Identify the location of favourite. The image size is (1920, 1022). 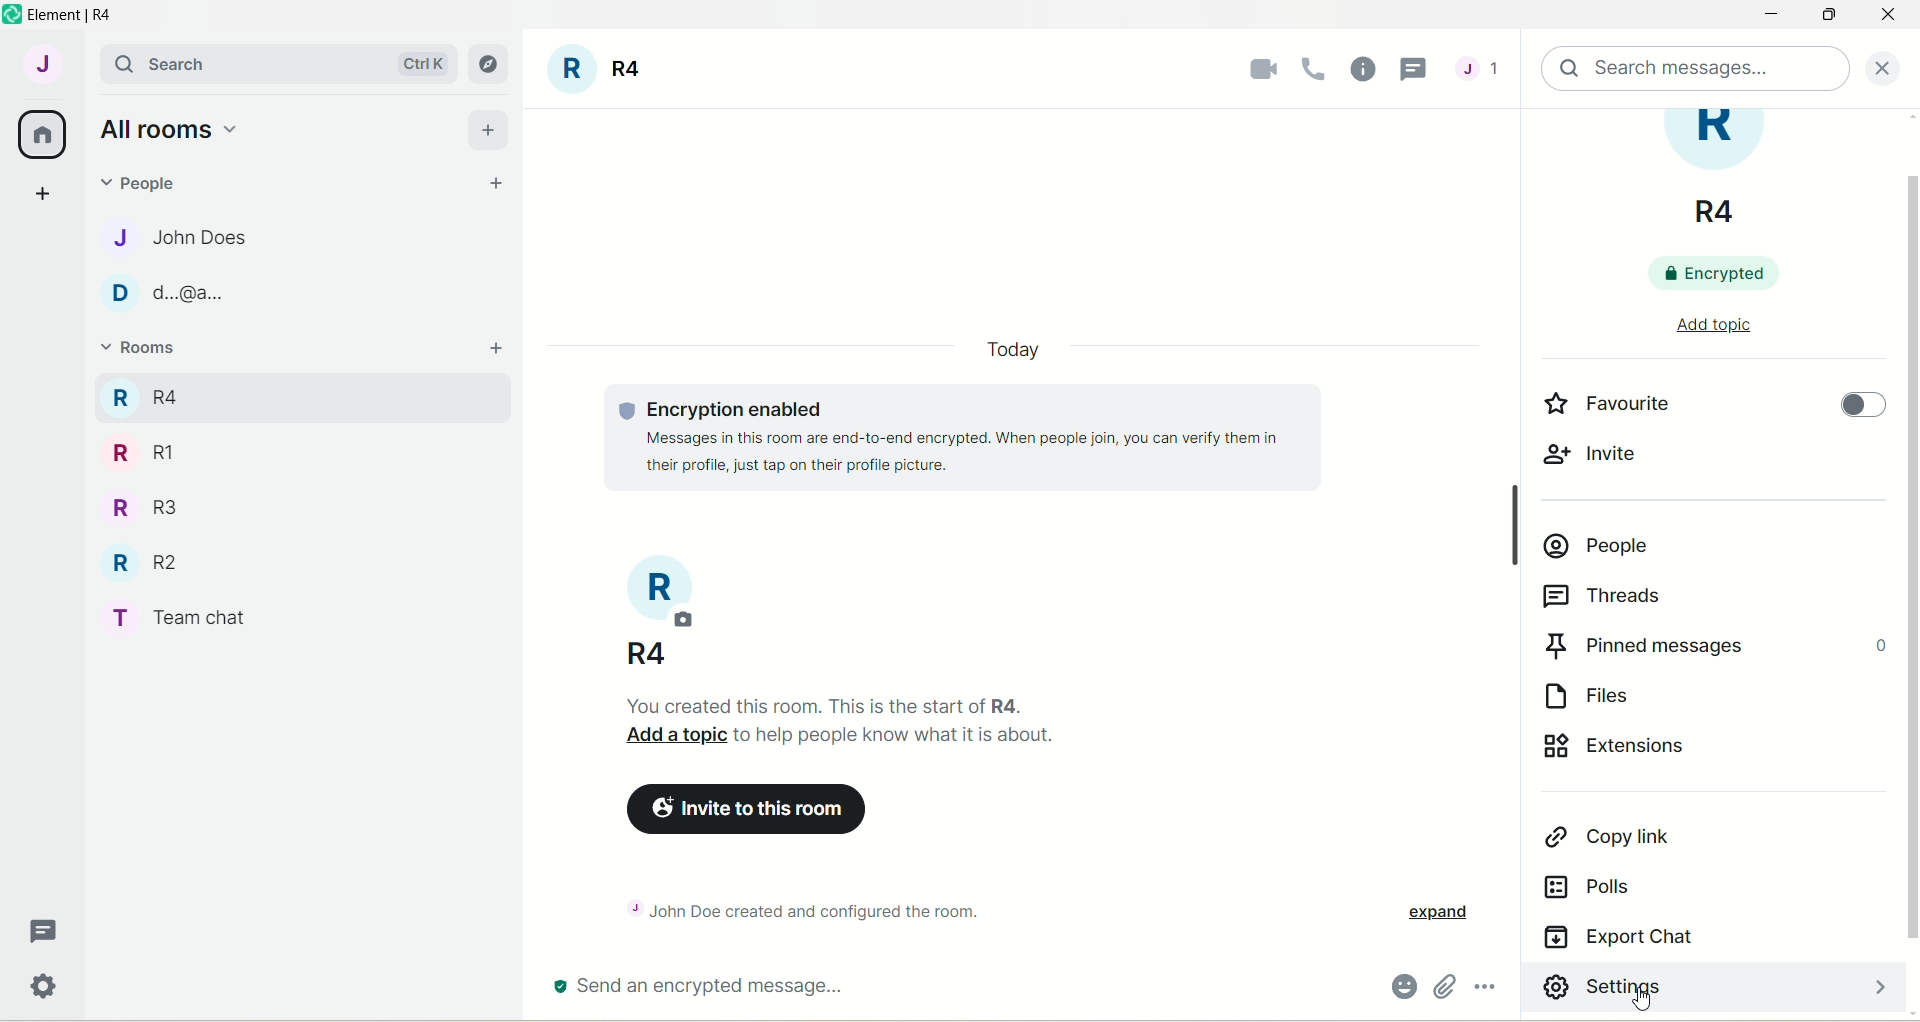
(1604, 402).